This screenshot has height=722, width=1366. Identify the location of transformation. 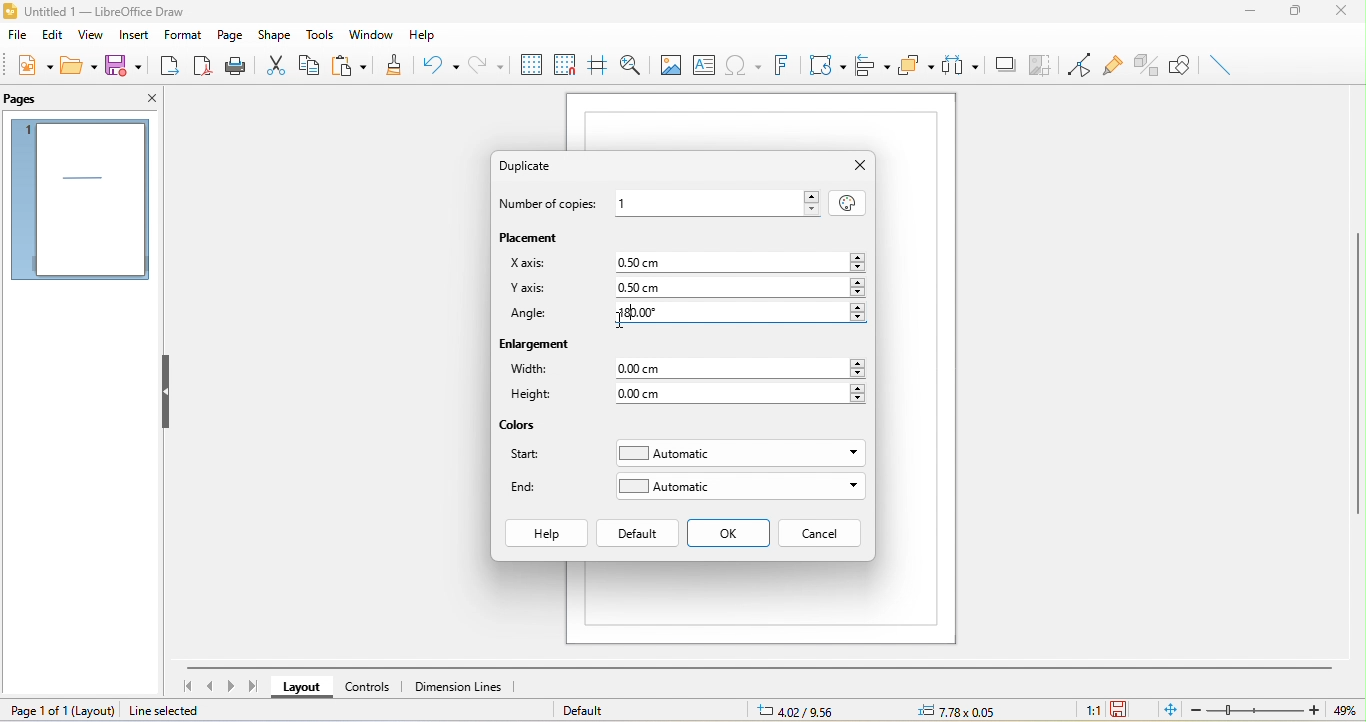
(825, 66).